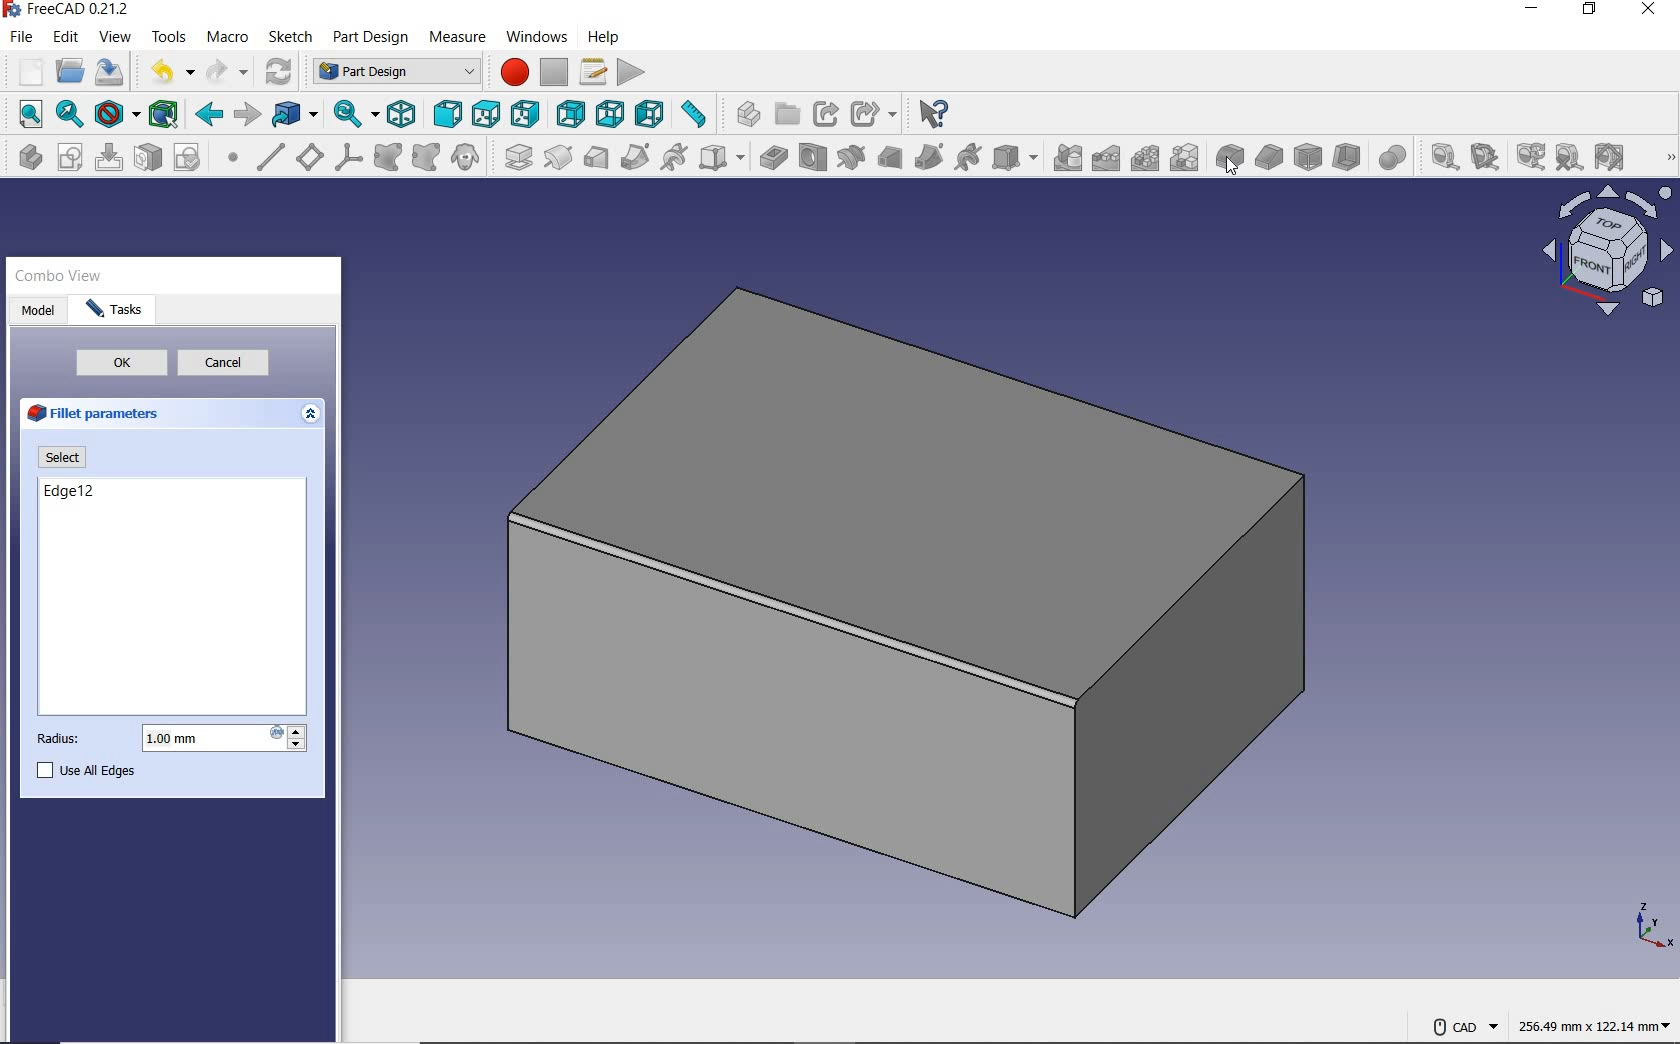 The height and width of the screenshot is (1044, 1680). I want to click on create sketch, so click(69, 157).